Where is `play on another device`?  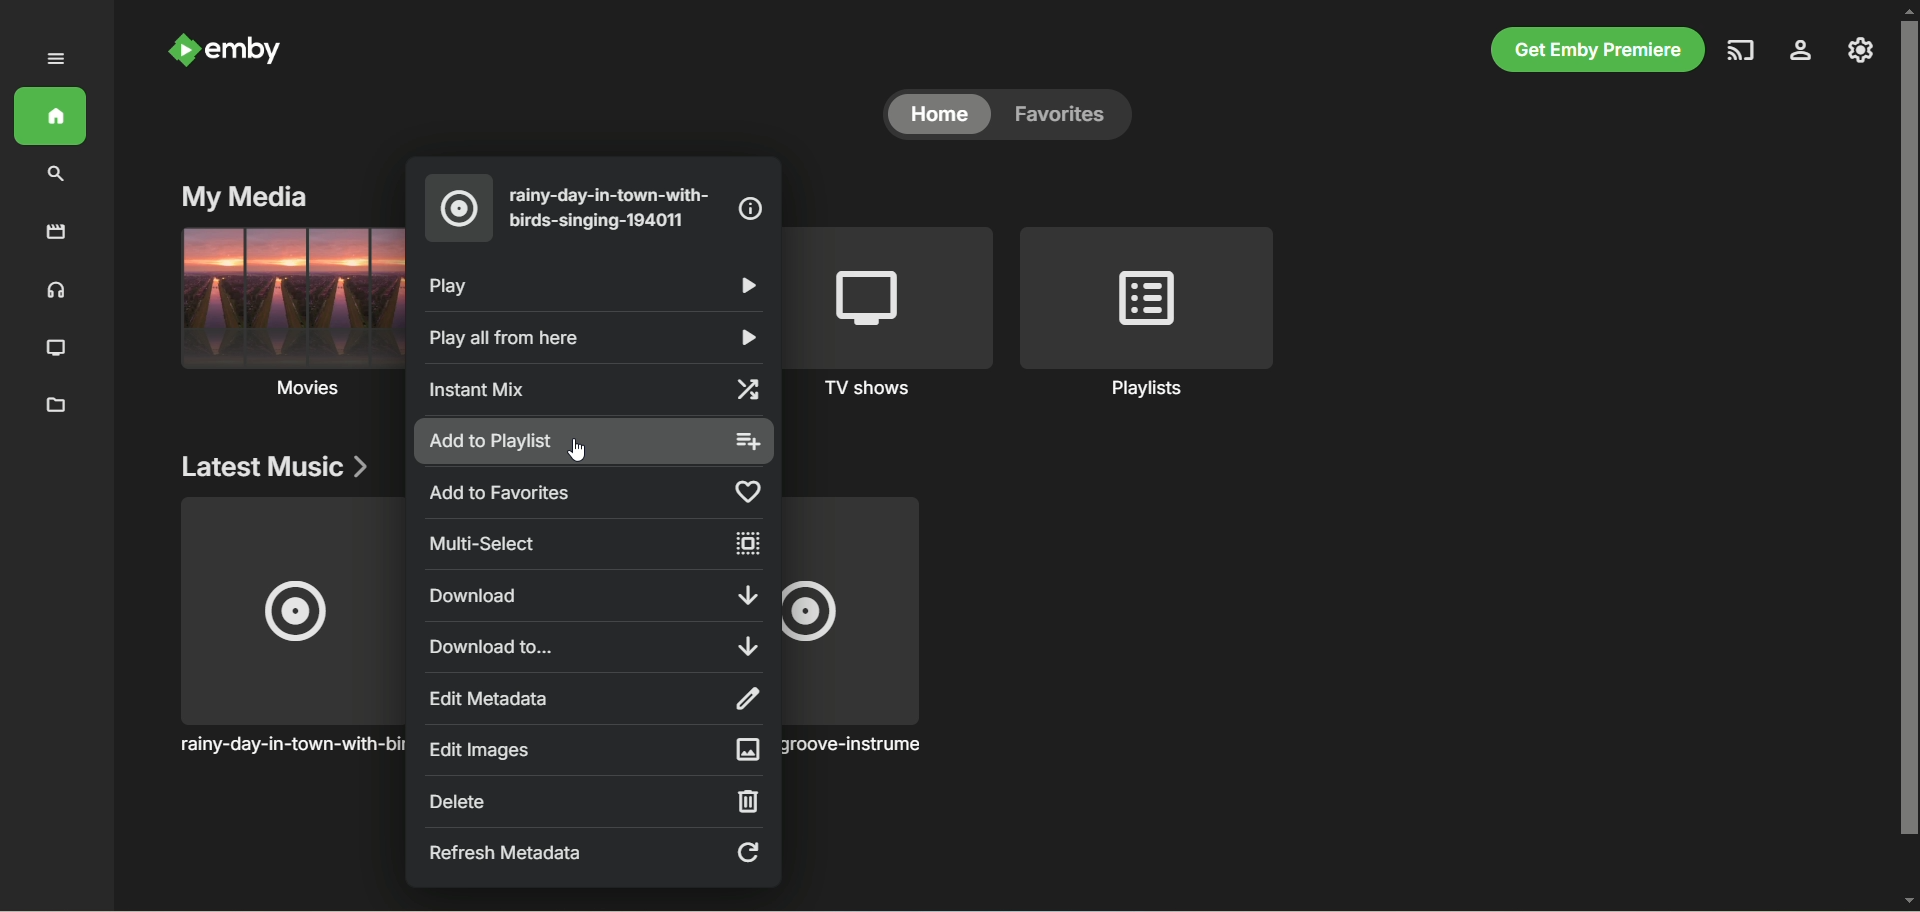 play on another device is located at coordinates (1741, 51).